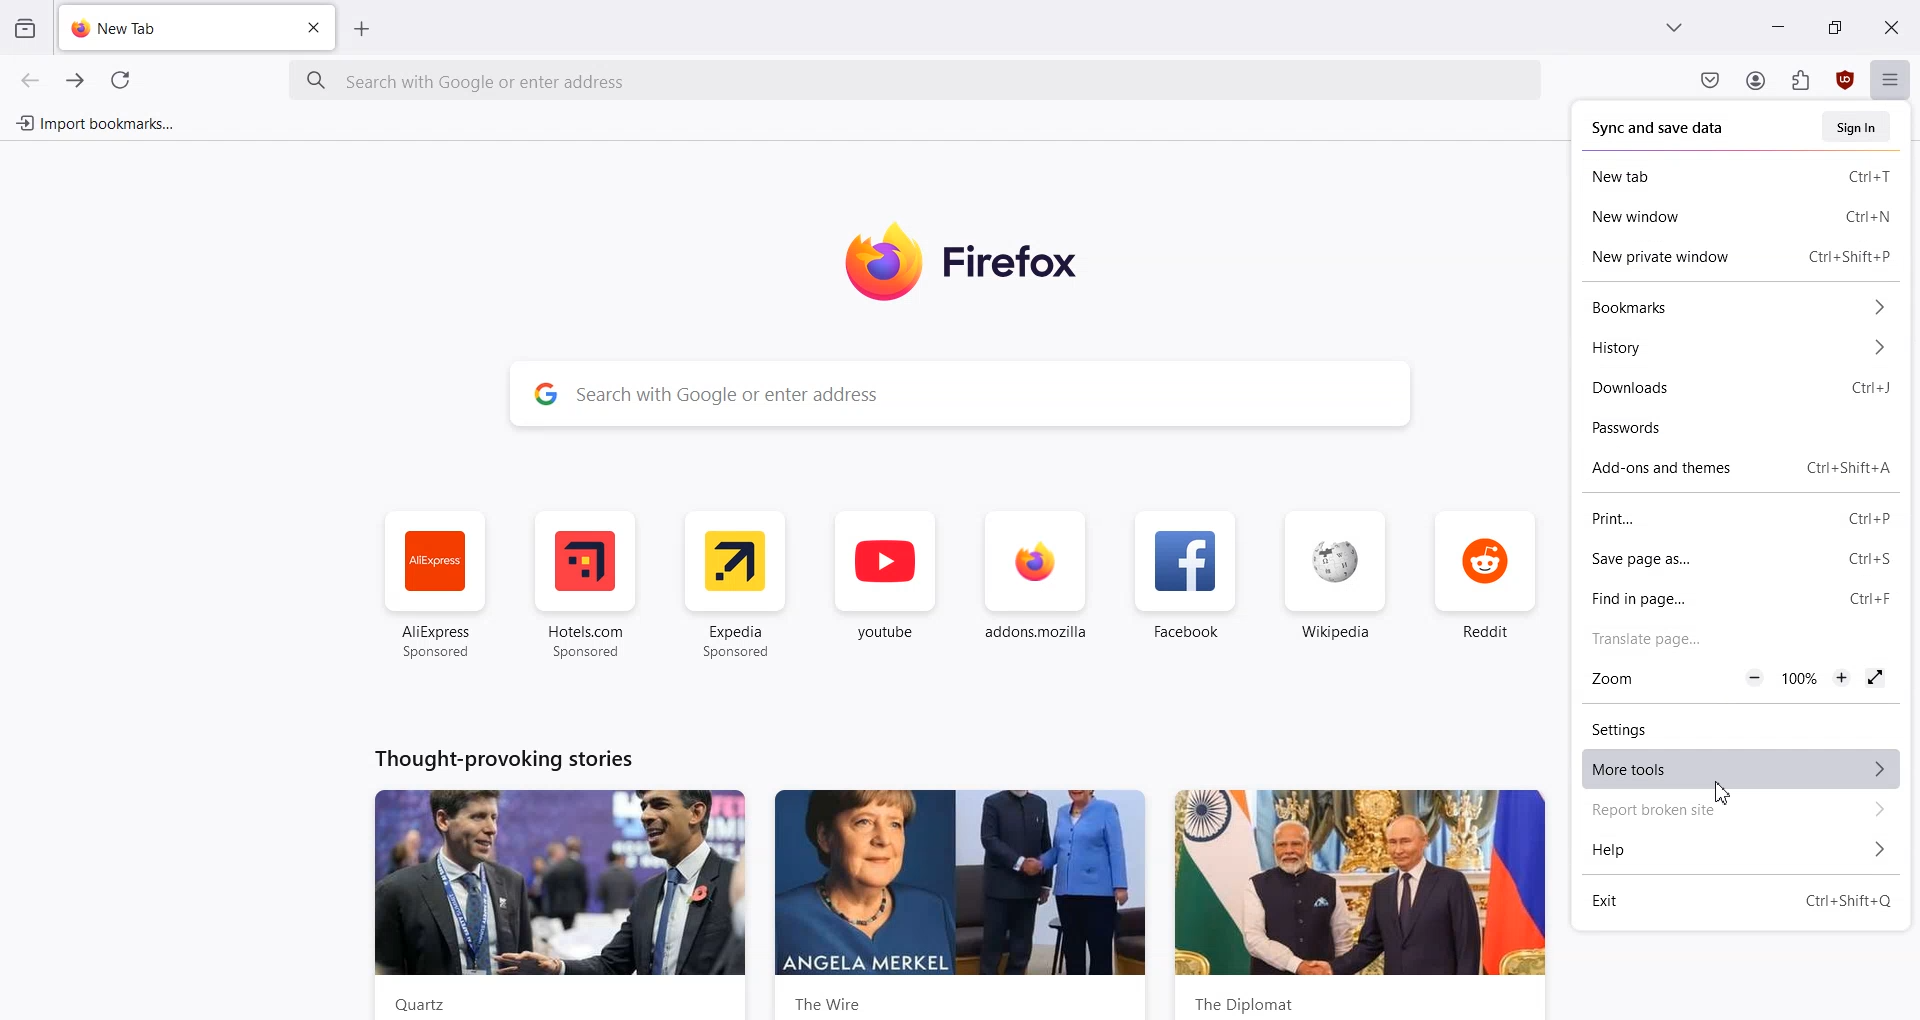  What do you see at coordinates (121, 80) in the screenshot?
I see `Refresh` at bounding box center [121, 80].